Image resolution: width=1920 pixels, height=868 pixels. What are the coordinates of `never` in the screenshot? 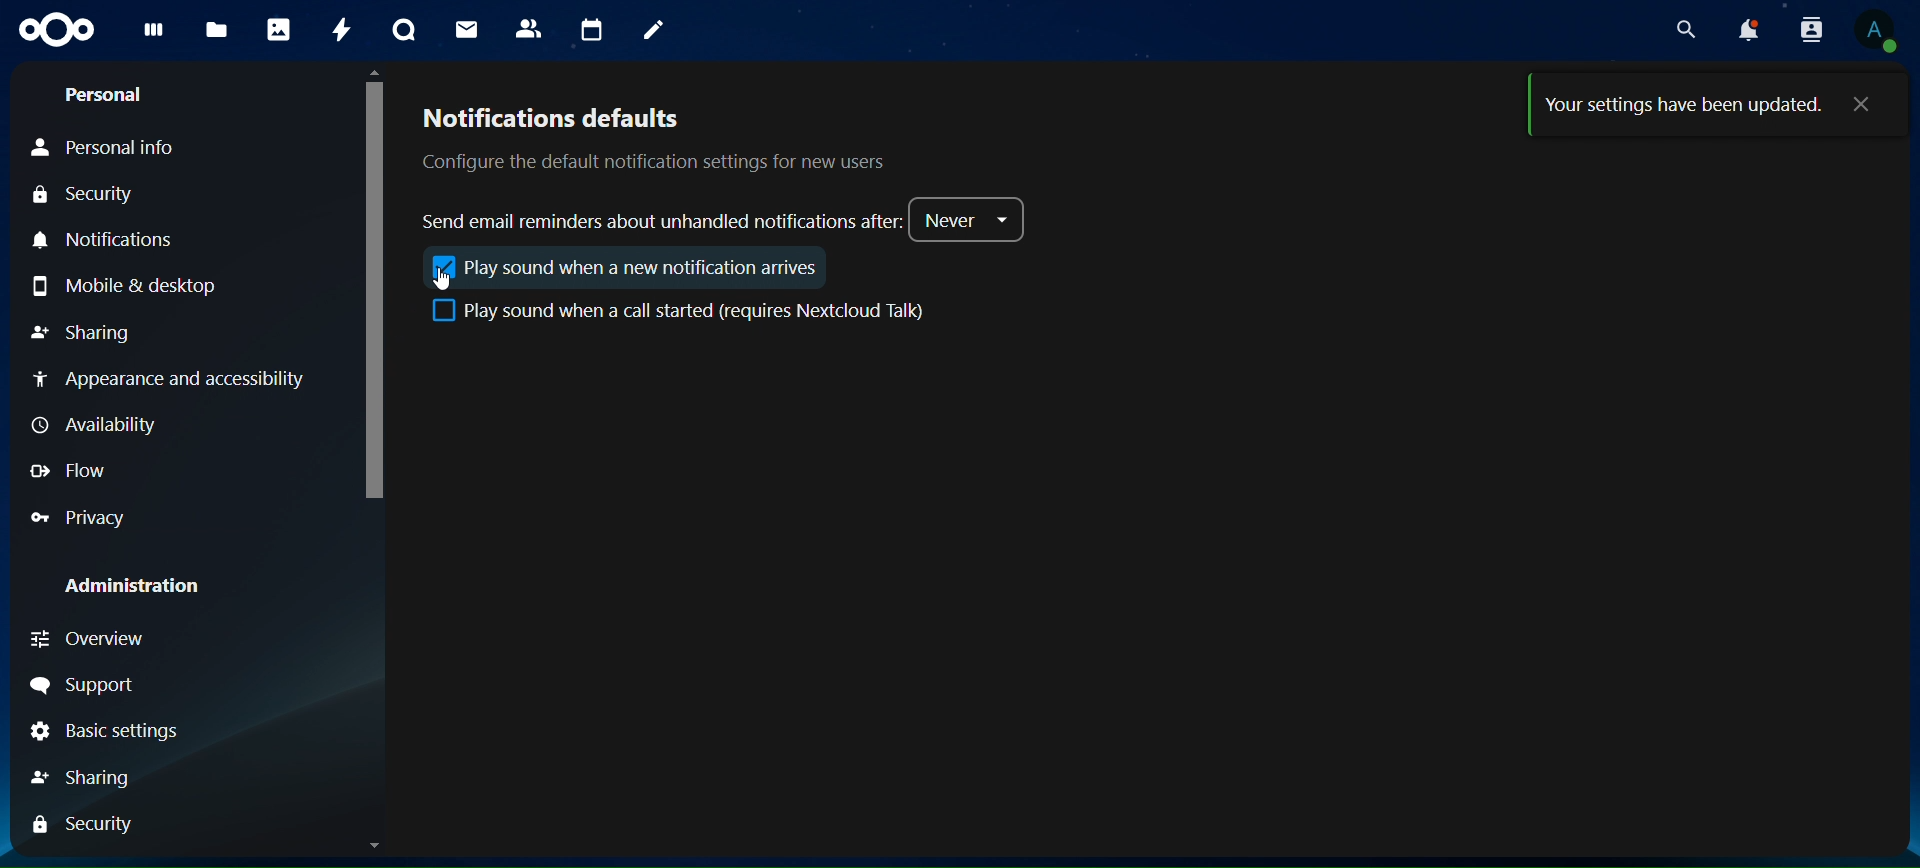 It's located at (971, 219).